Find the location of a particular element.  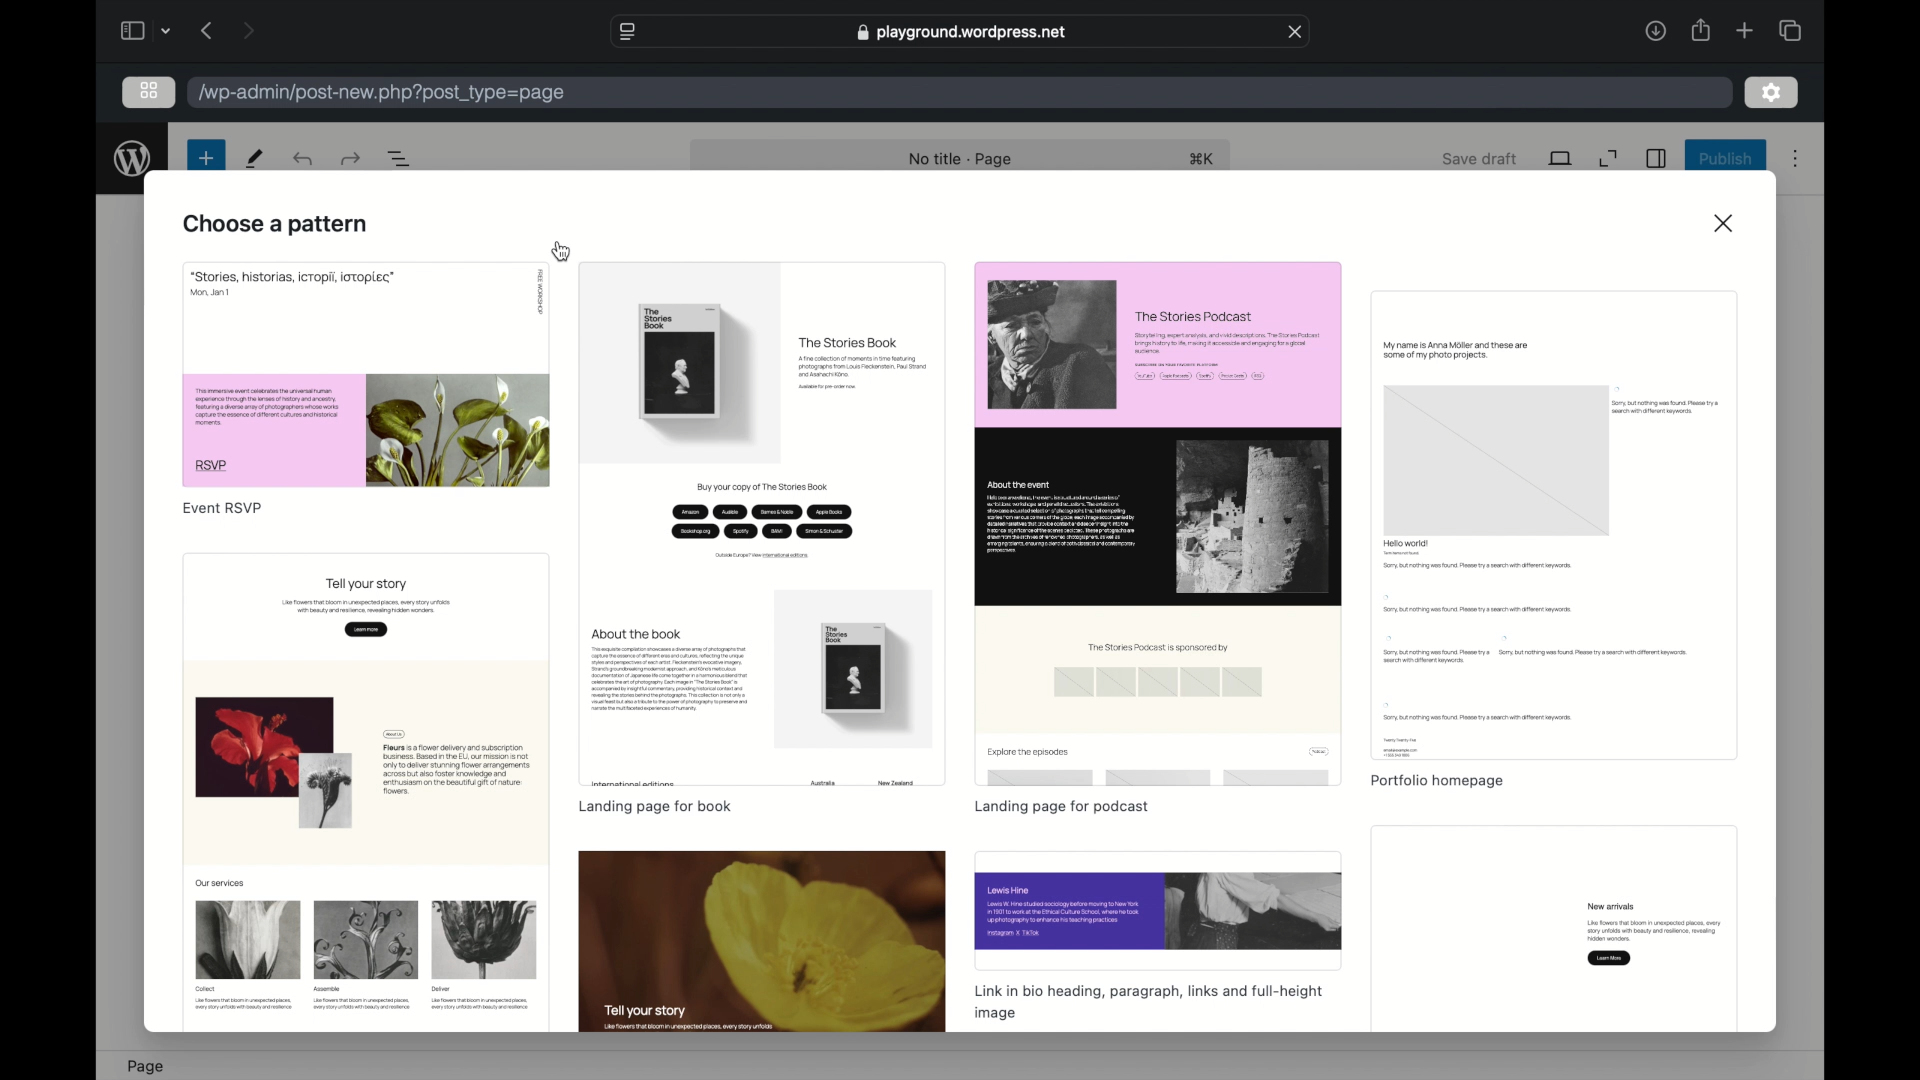

save draft is located at coordinates (1480, 158).